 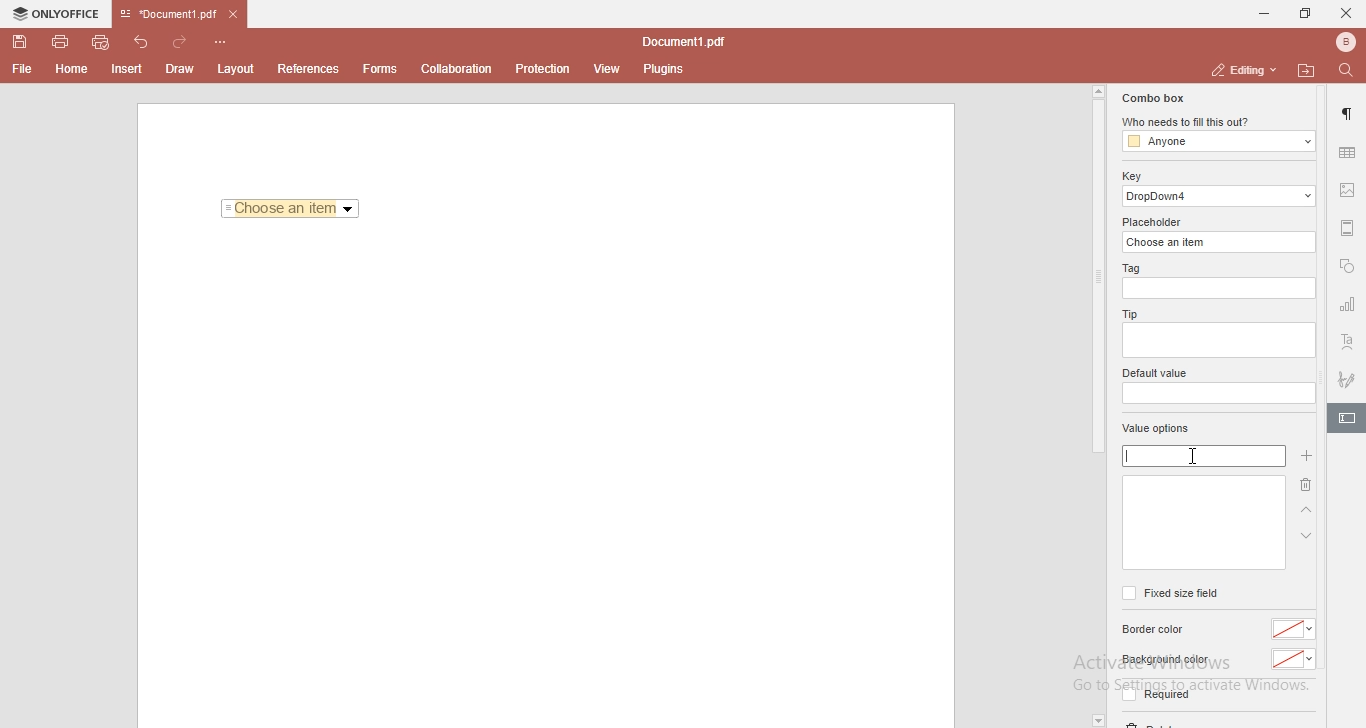 What do you see at coordinates (1349, 192) in the screenshot?
I see `image` at bounding box center [1349, 192].